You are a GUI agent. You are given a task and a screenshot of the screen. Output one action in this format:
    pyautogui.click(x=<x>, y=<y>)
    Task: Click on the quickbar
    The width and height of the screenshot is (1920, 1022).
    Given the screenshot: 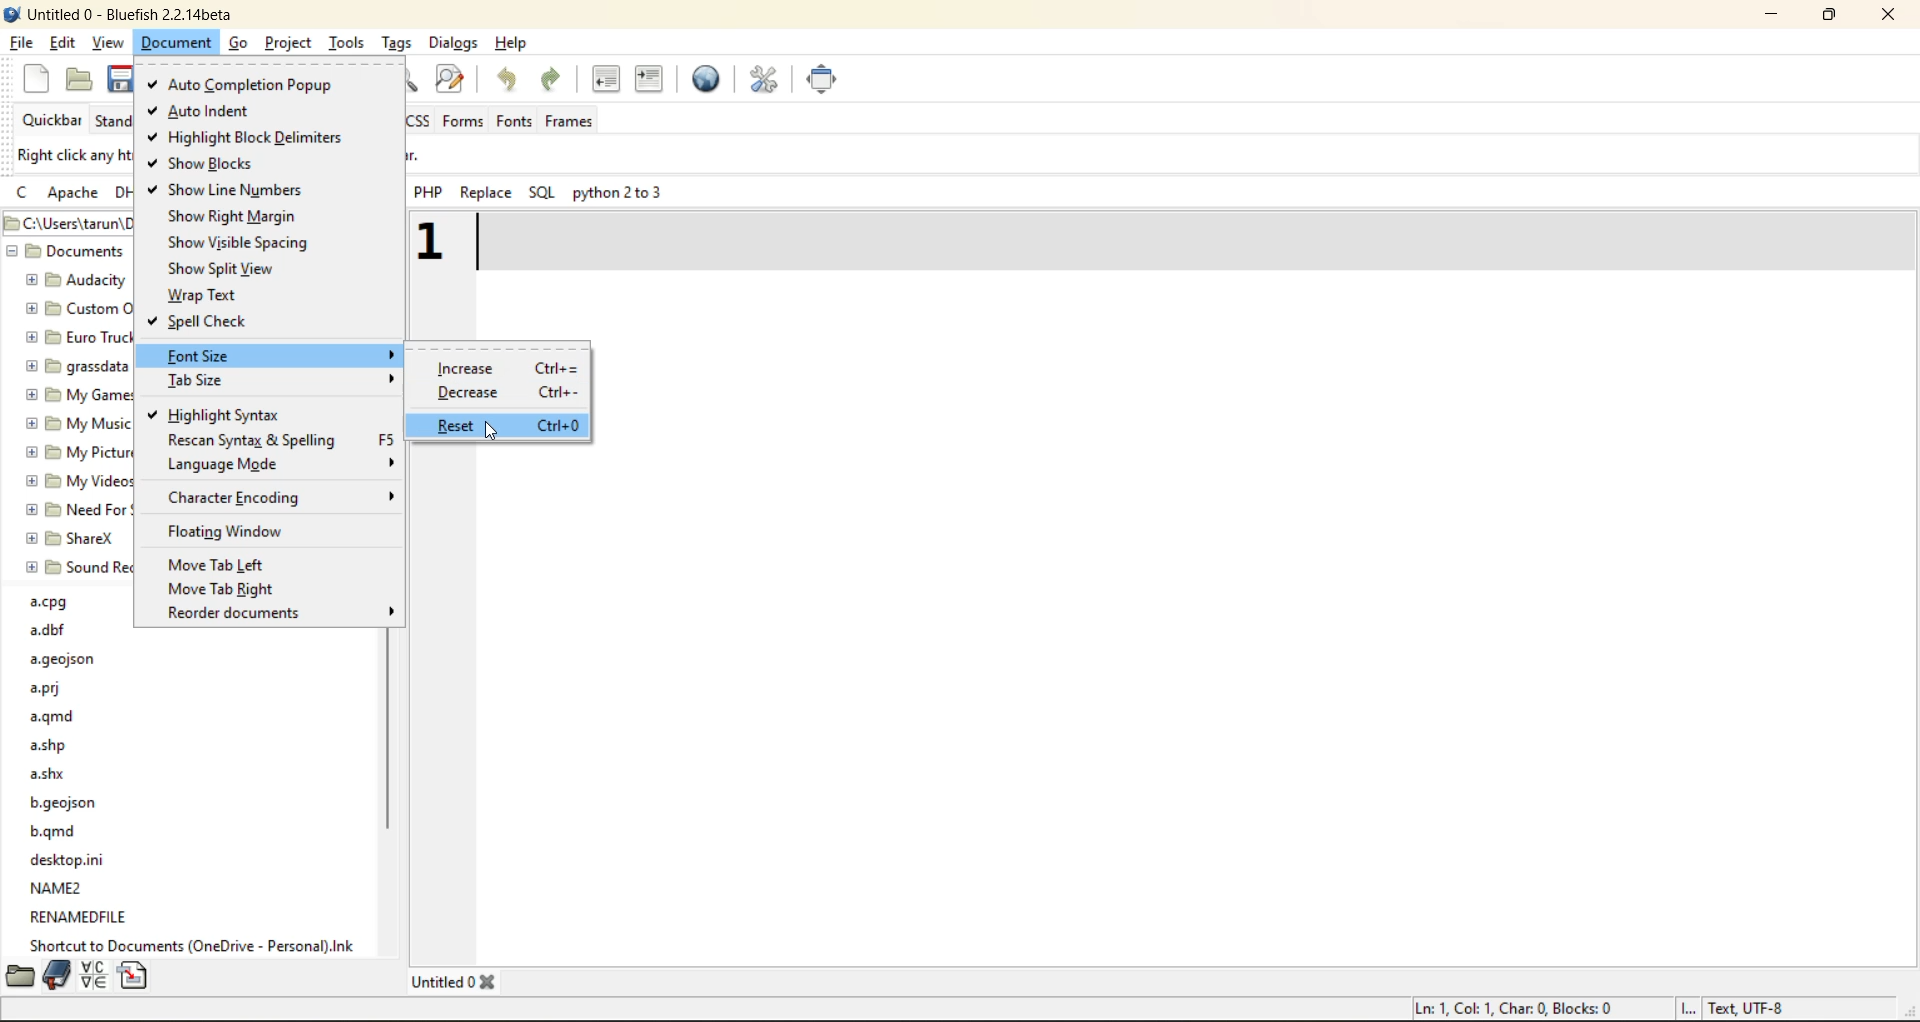 What is the action you would take?
    pyautogui.click(x=52, y=119)
    